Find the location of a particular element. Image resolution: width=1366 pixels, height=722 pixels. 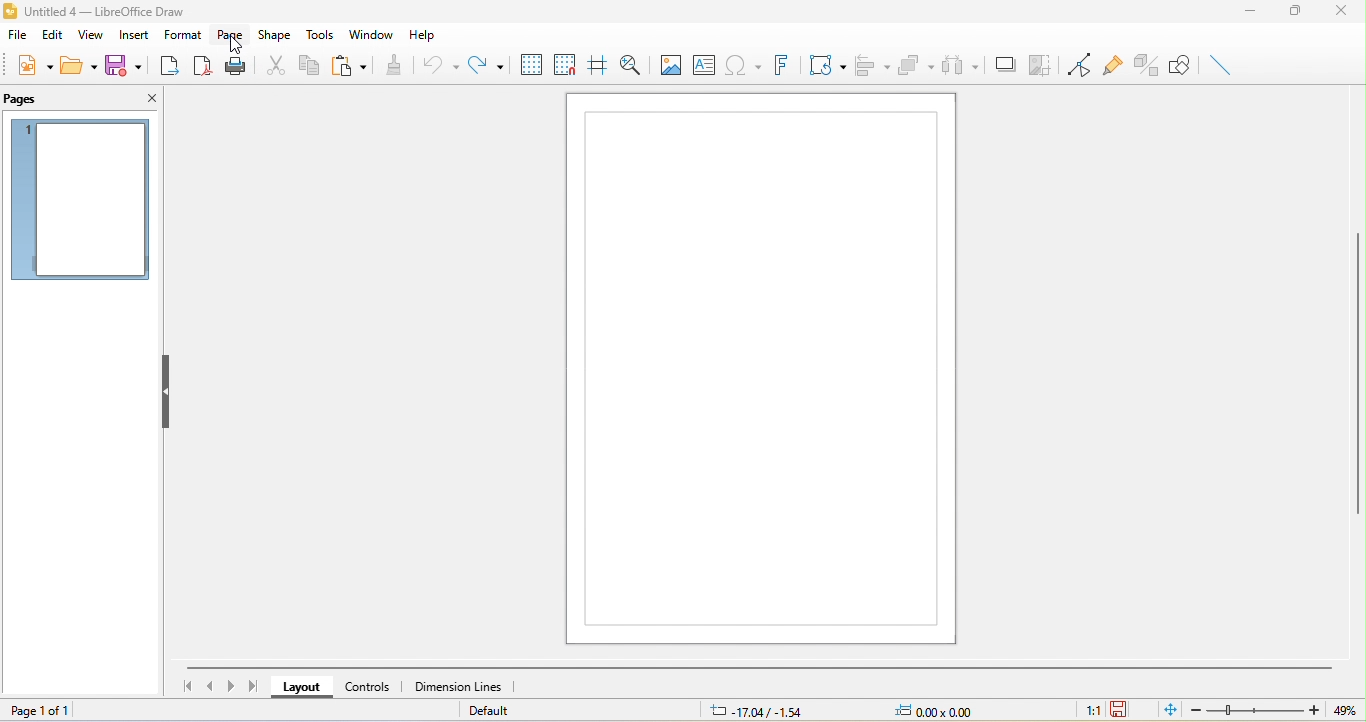

horizontal scroll bar is located at coordinates (753, 668).